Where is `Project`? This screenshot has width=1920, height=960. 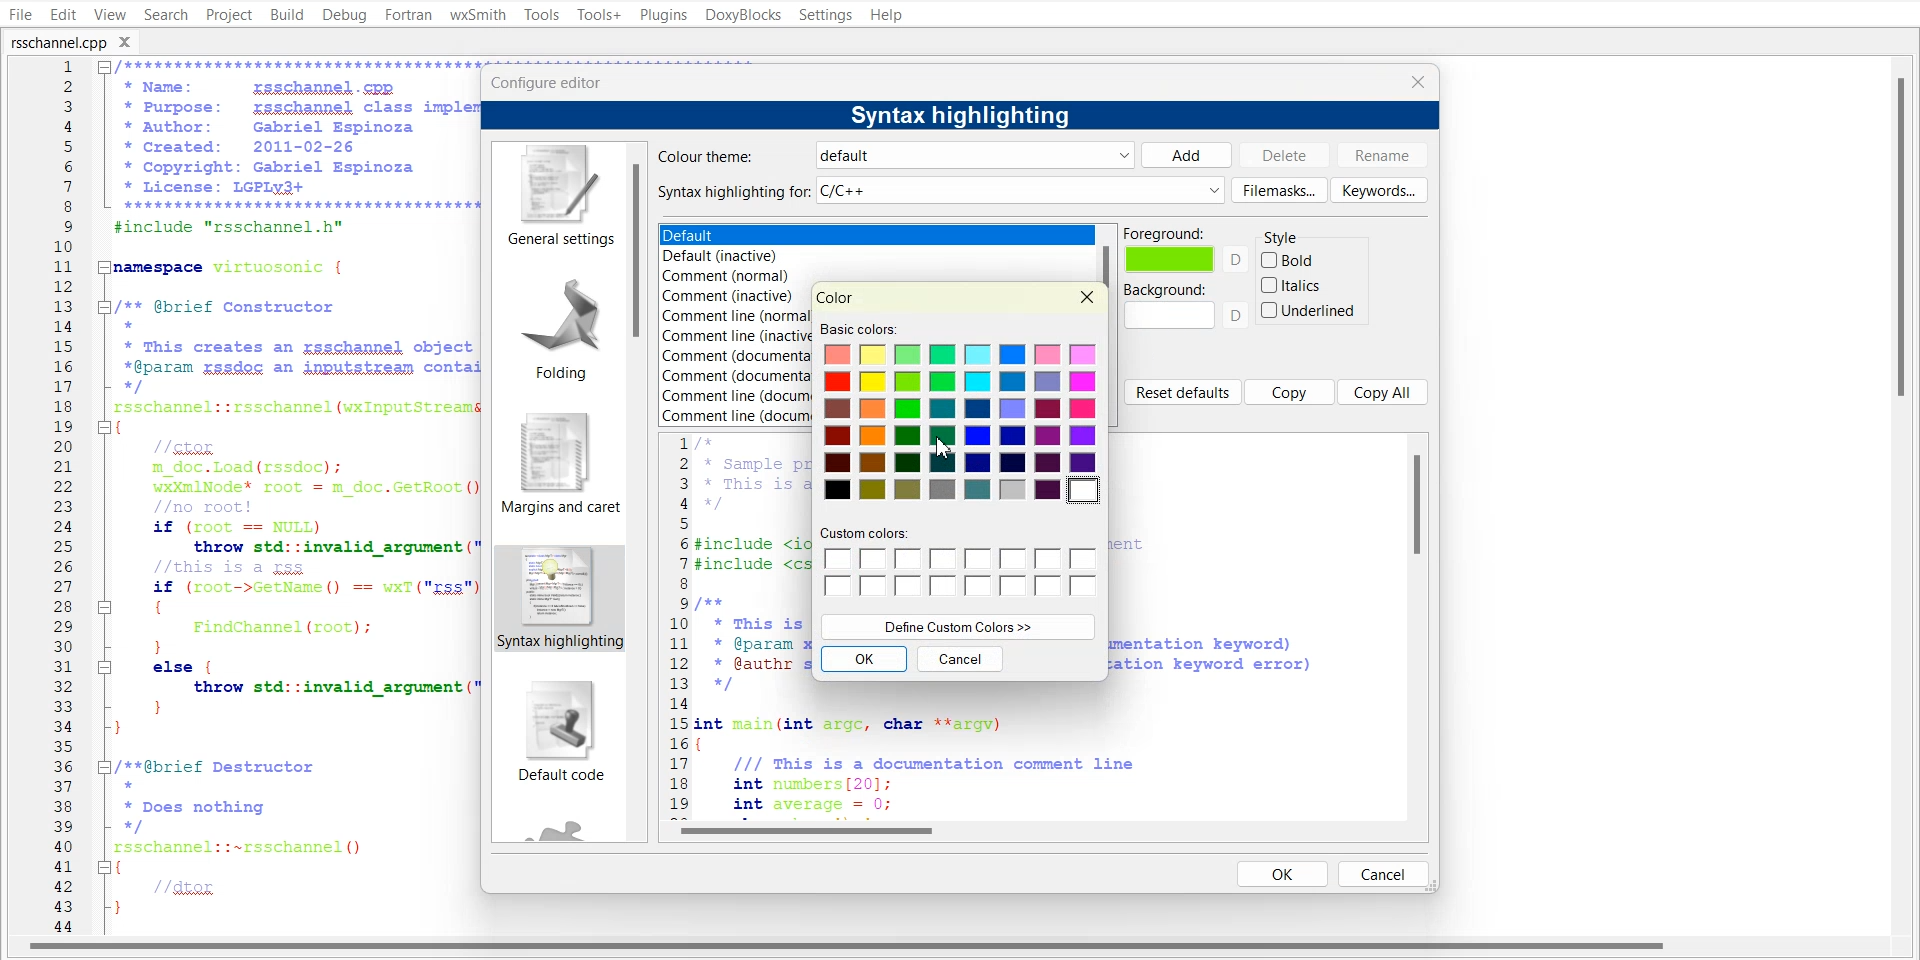
Project is located at coordinates (228, 14).